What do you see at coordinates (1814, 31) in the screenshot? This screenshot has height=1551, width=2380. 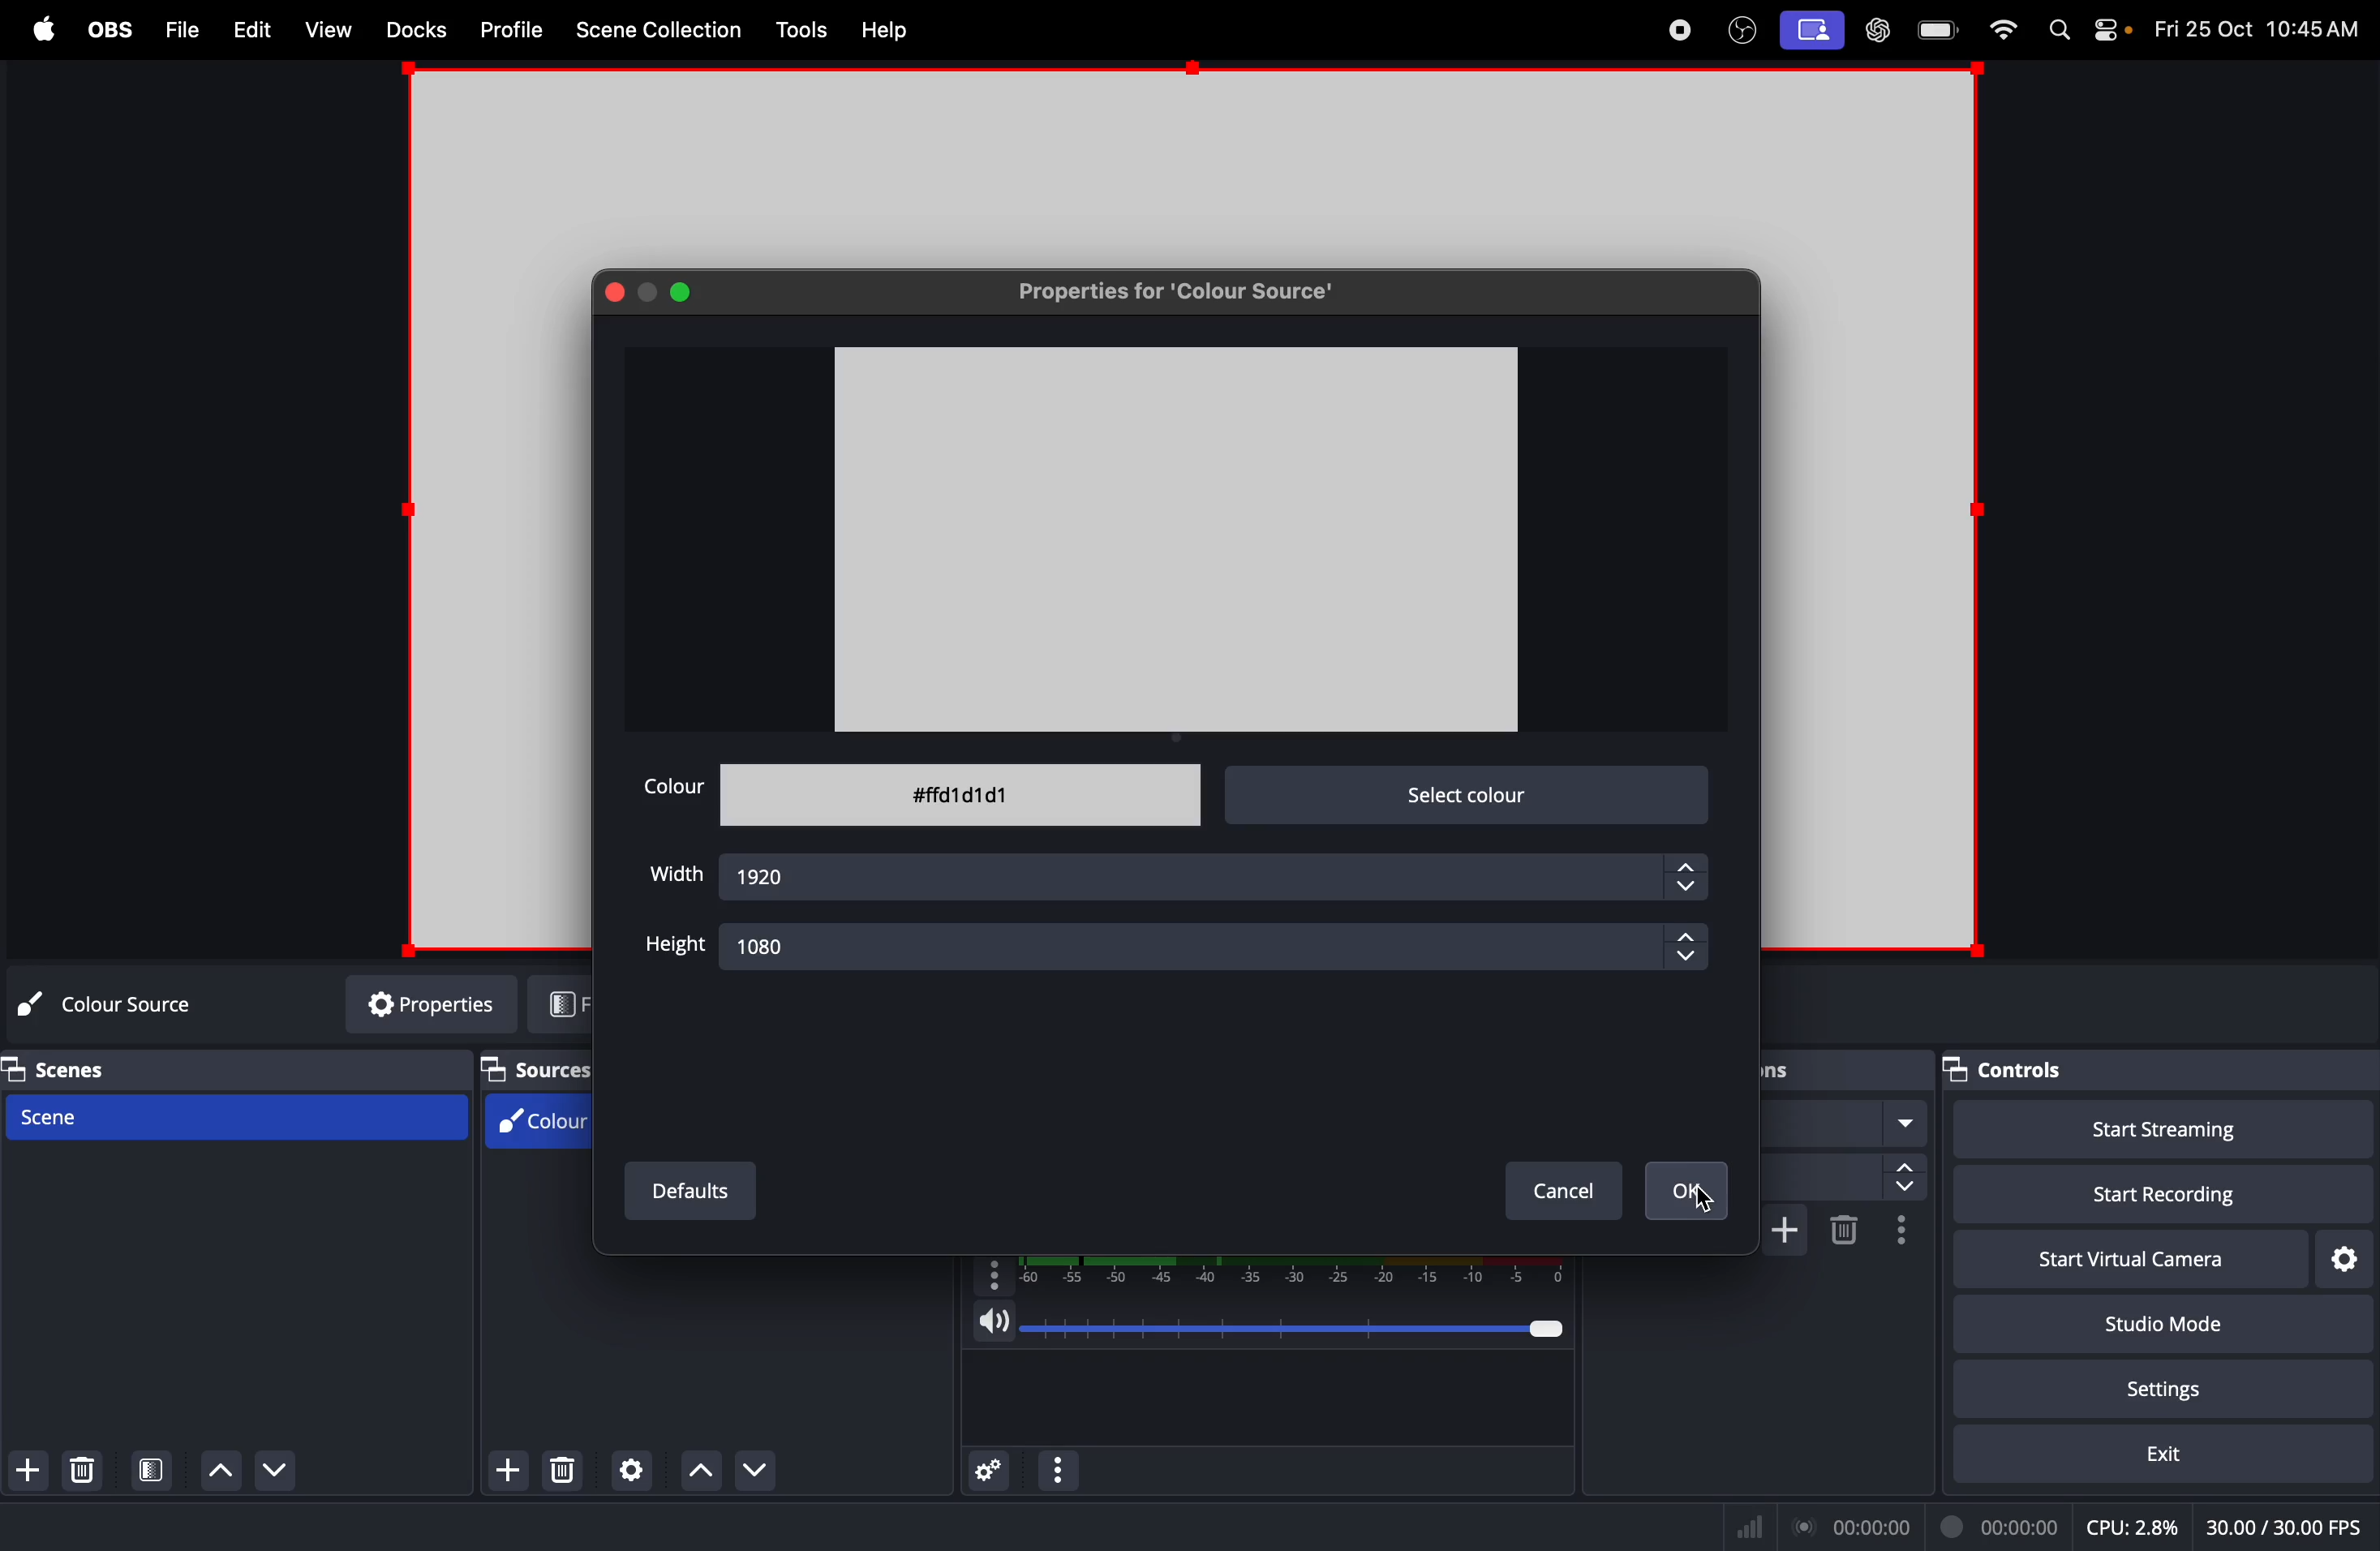 I see `screen record` at bounding box center [1814, 31].